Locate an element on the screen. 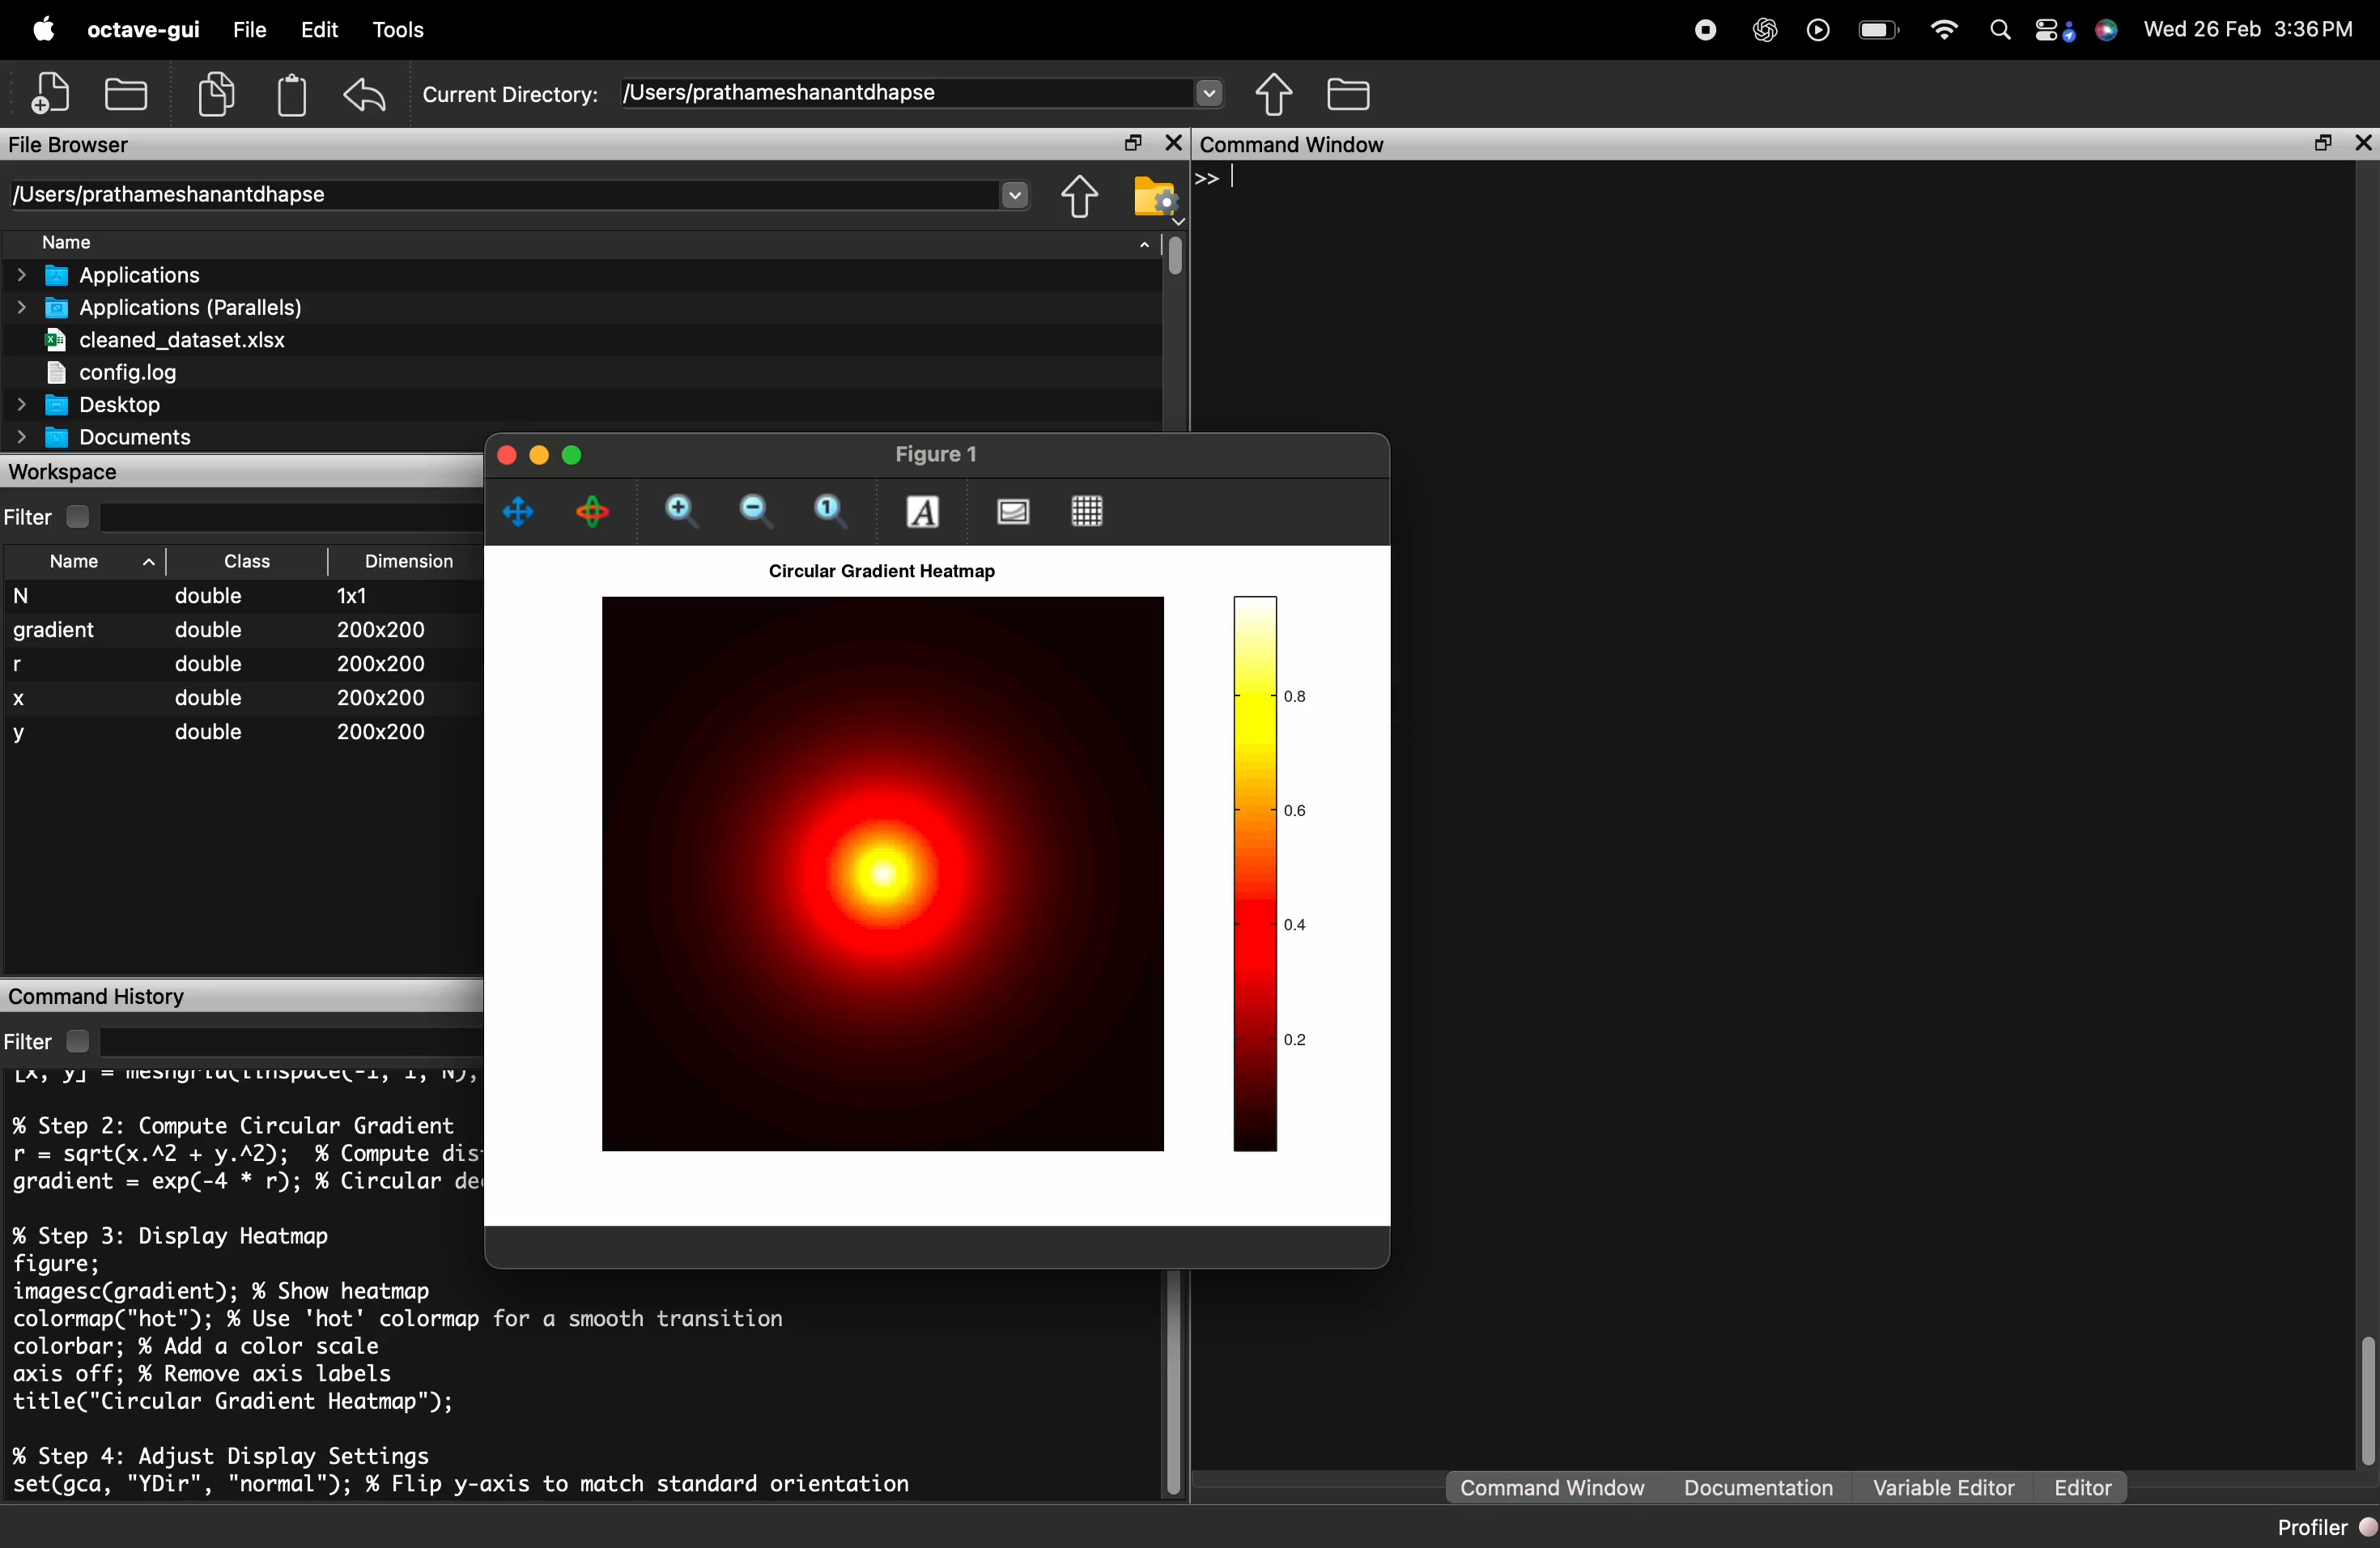 The height and width of the screenshot is (1548, 2380). Directory settings is located at coordinates (1153, 195).